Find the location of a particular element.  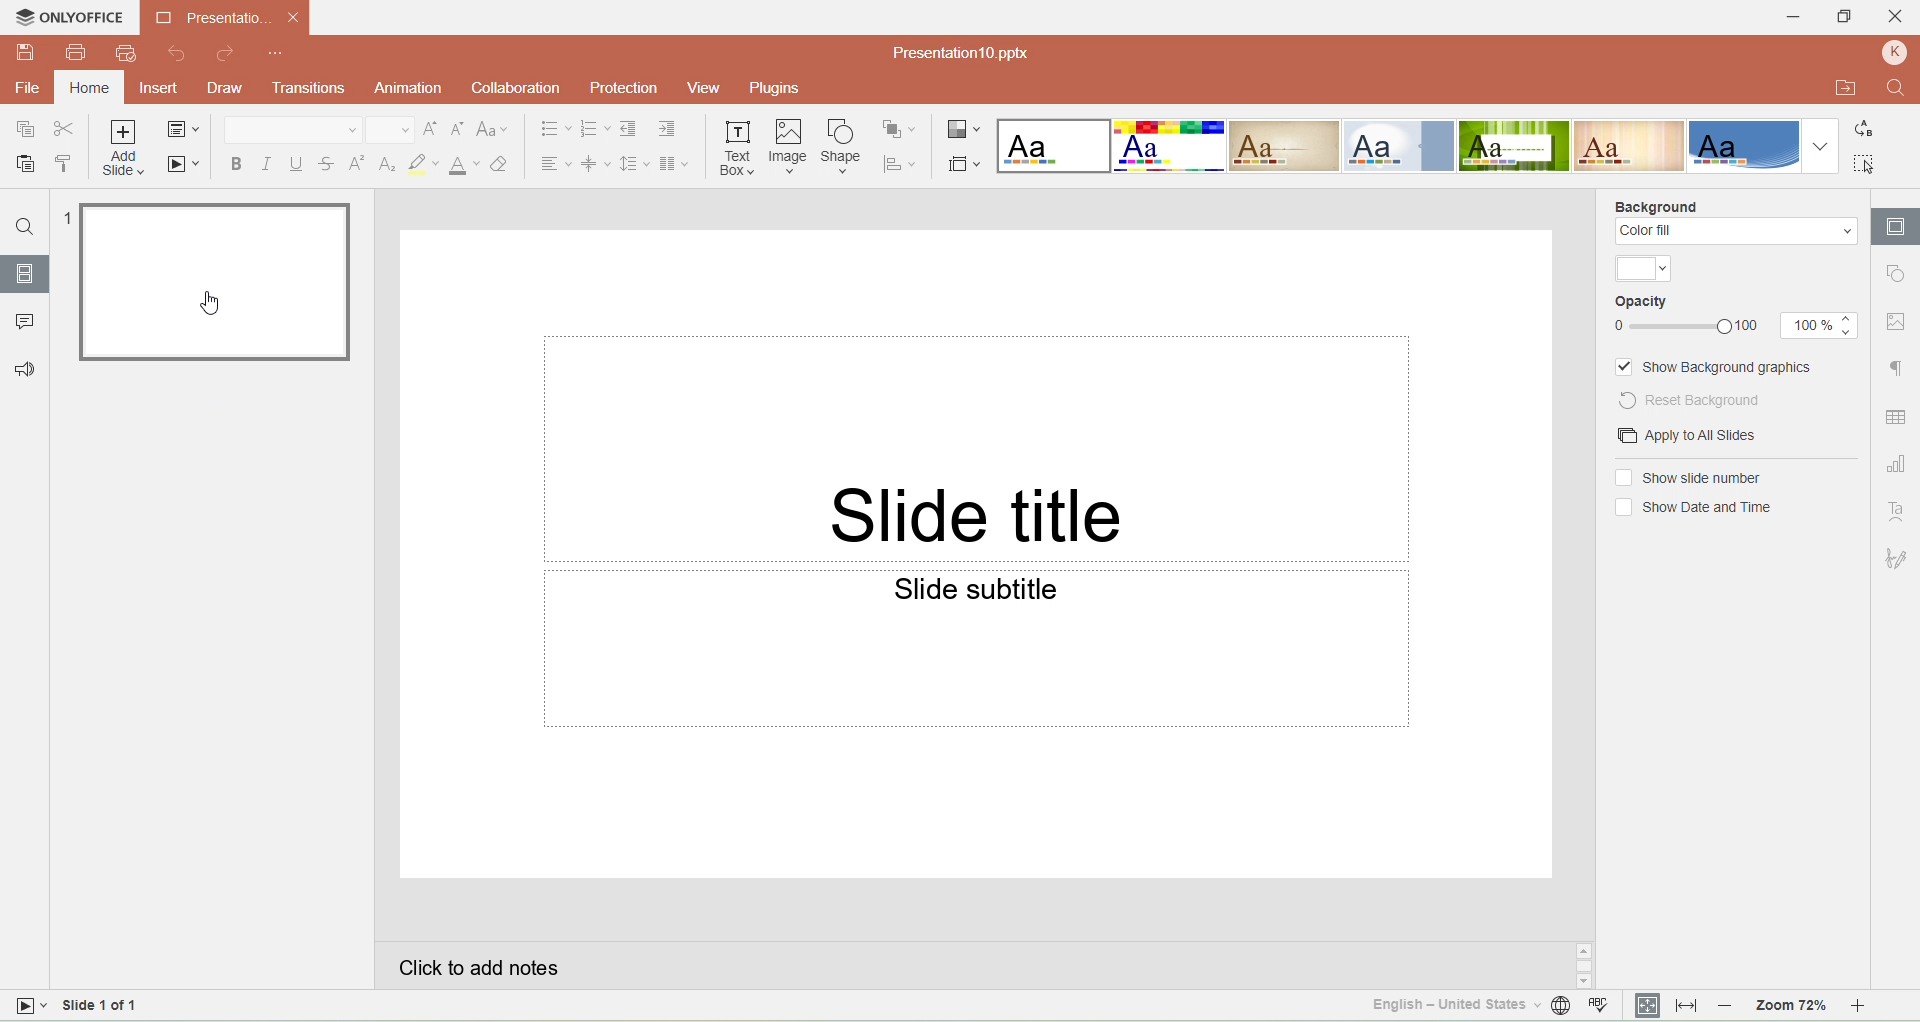

Draw is located at coordinates (231, 87).